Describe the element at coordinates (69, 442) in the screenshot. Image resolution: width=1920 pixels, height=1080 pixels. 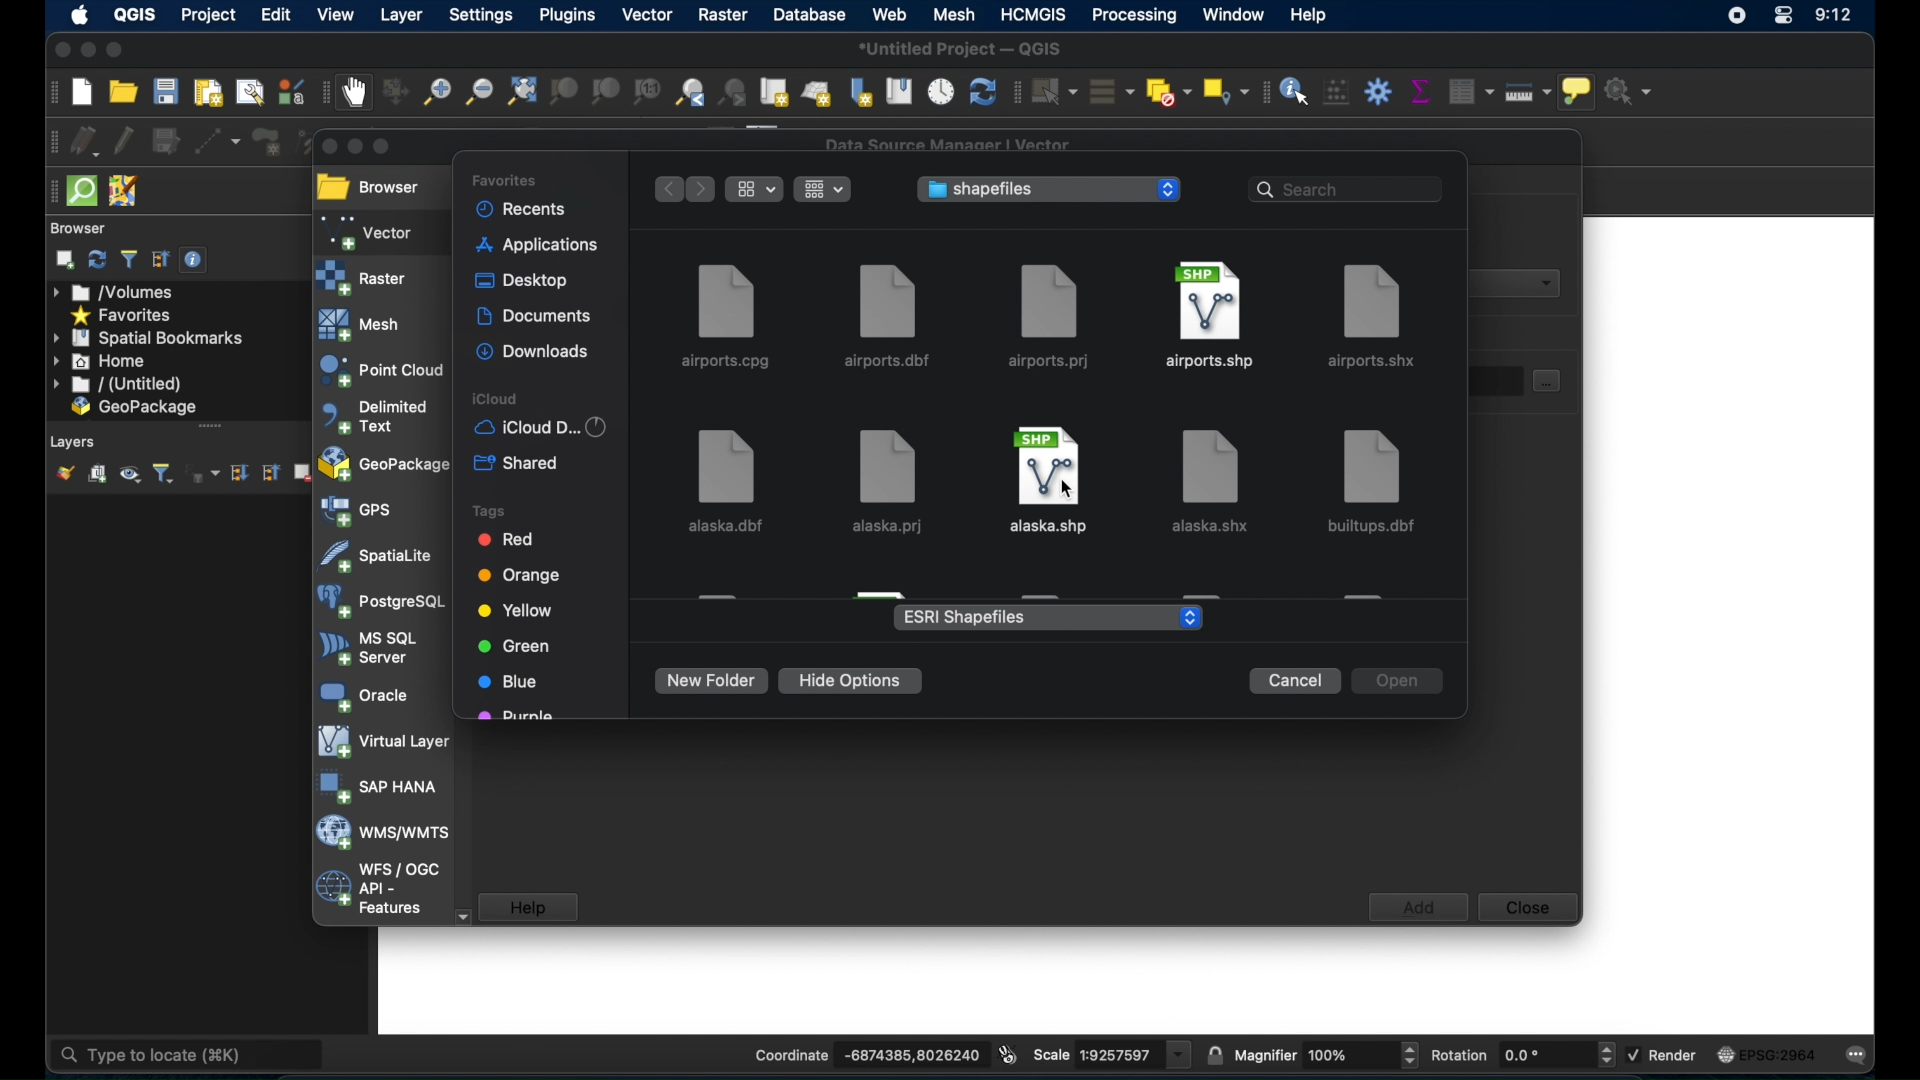
I see `Layers` at that location.